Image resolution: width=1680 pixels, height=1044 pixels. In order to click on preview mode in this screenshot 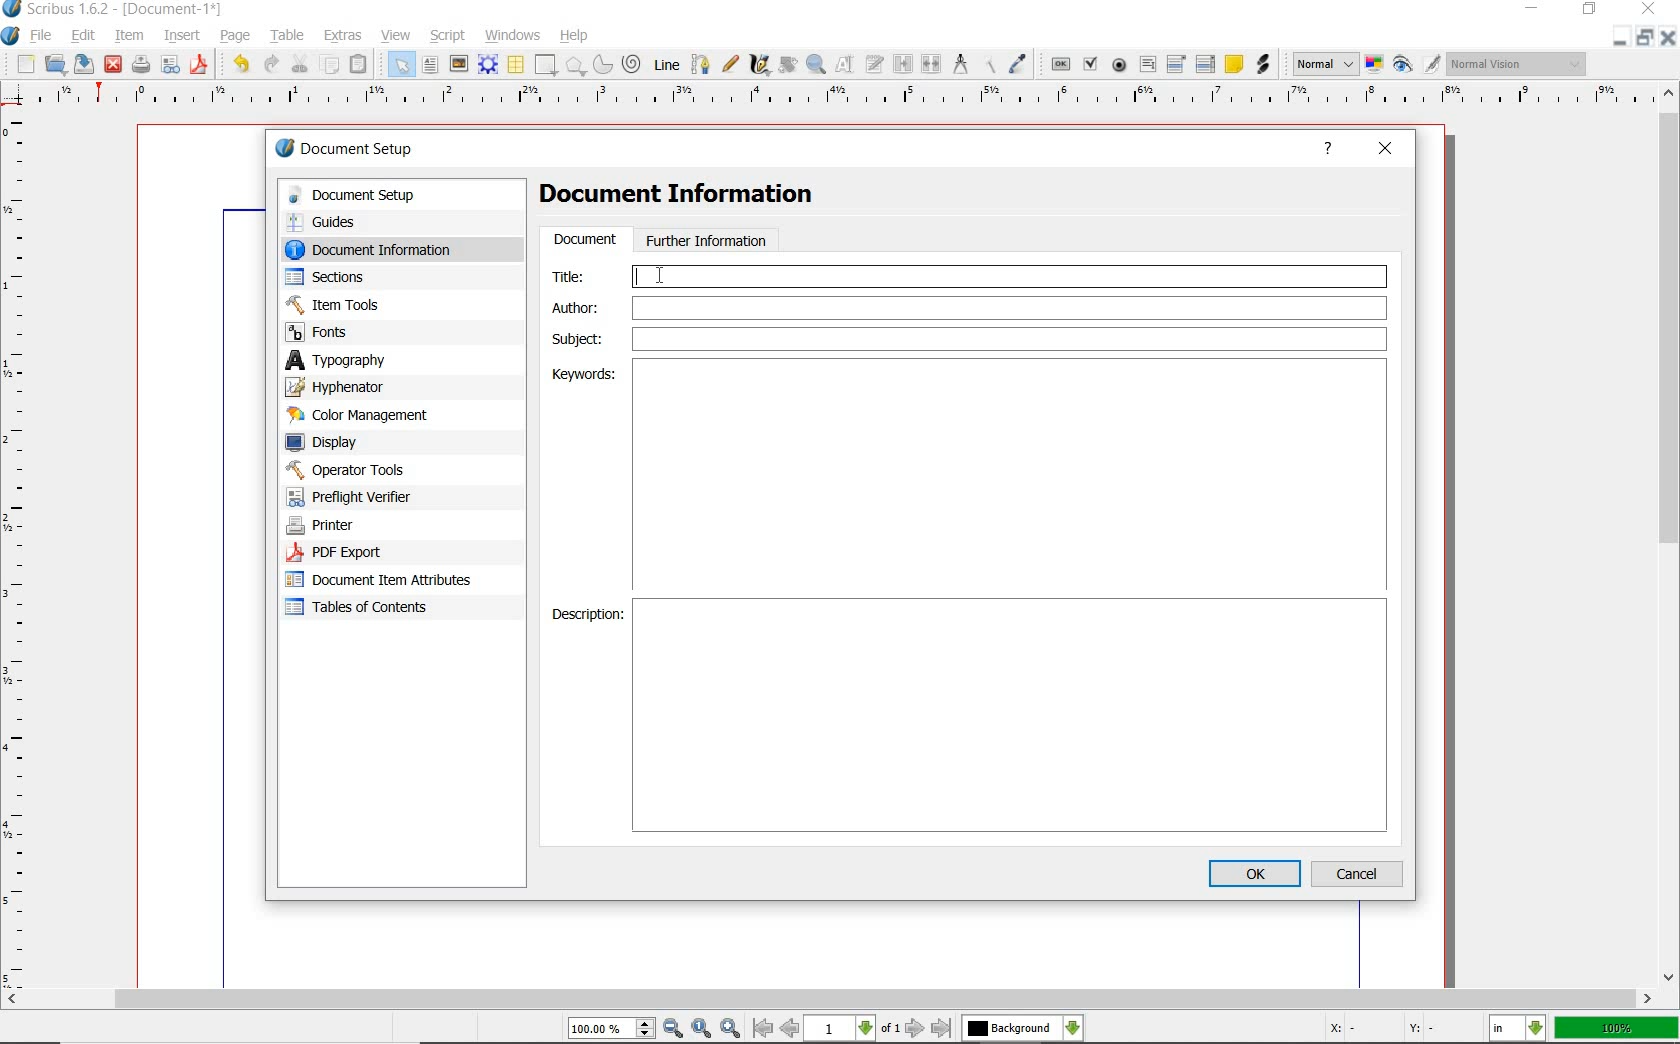, I will do `click(1418, 65)`.